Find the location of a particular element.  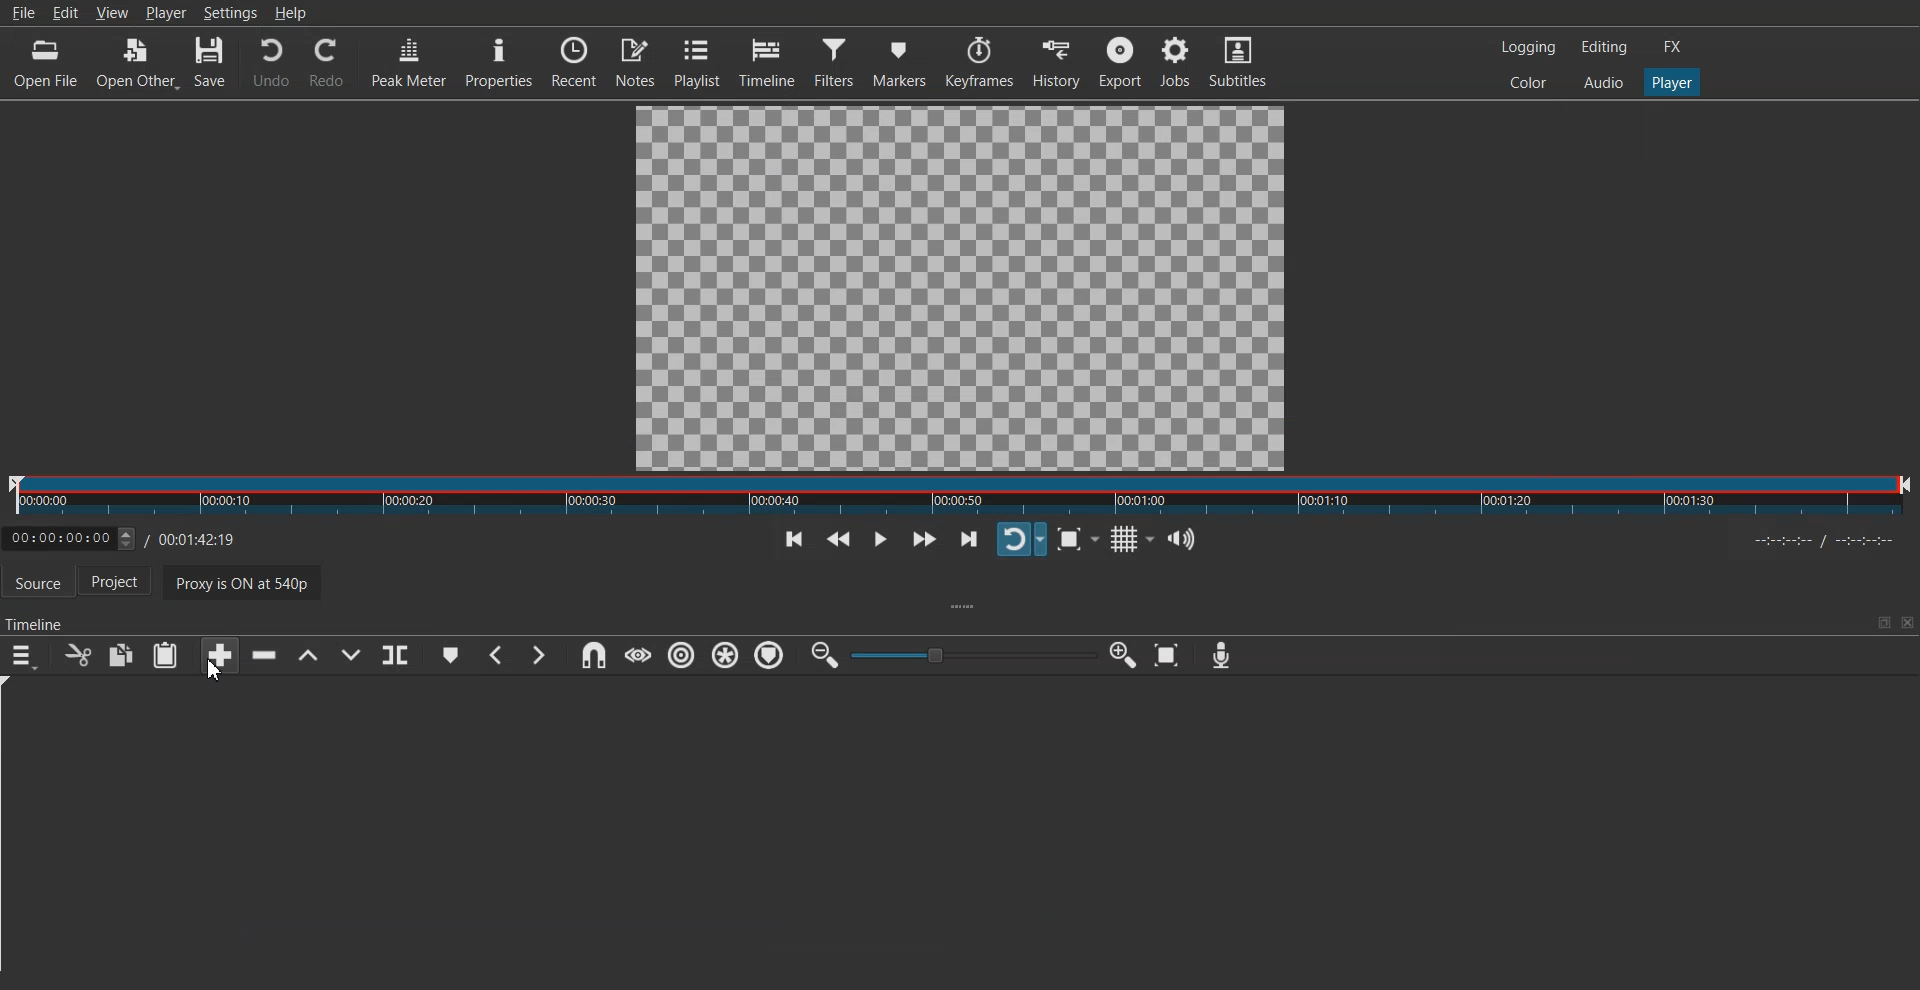

Peak Meter is located at coordinates (409, 60).